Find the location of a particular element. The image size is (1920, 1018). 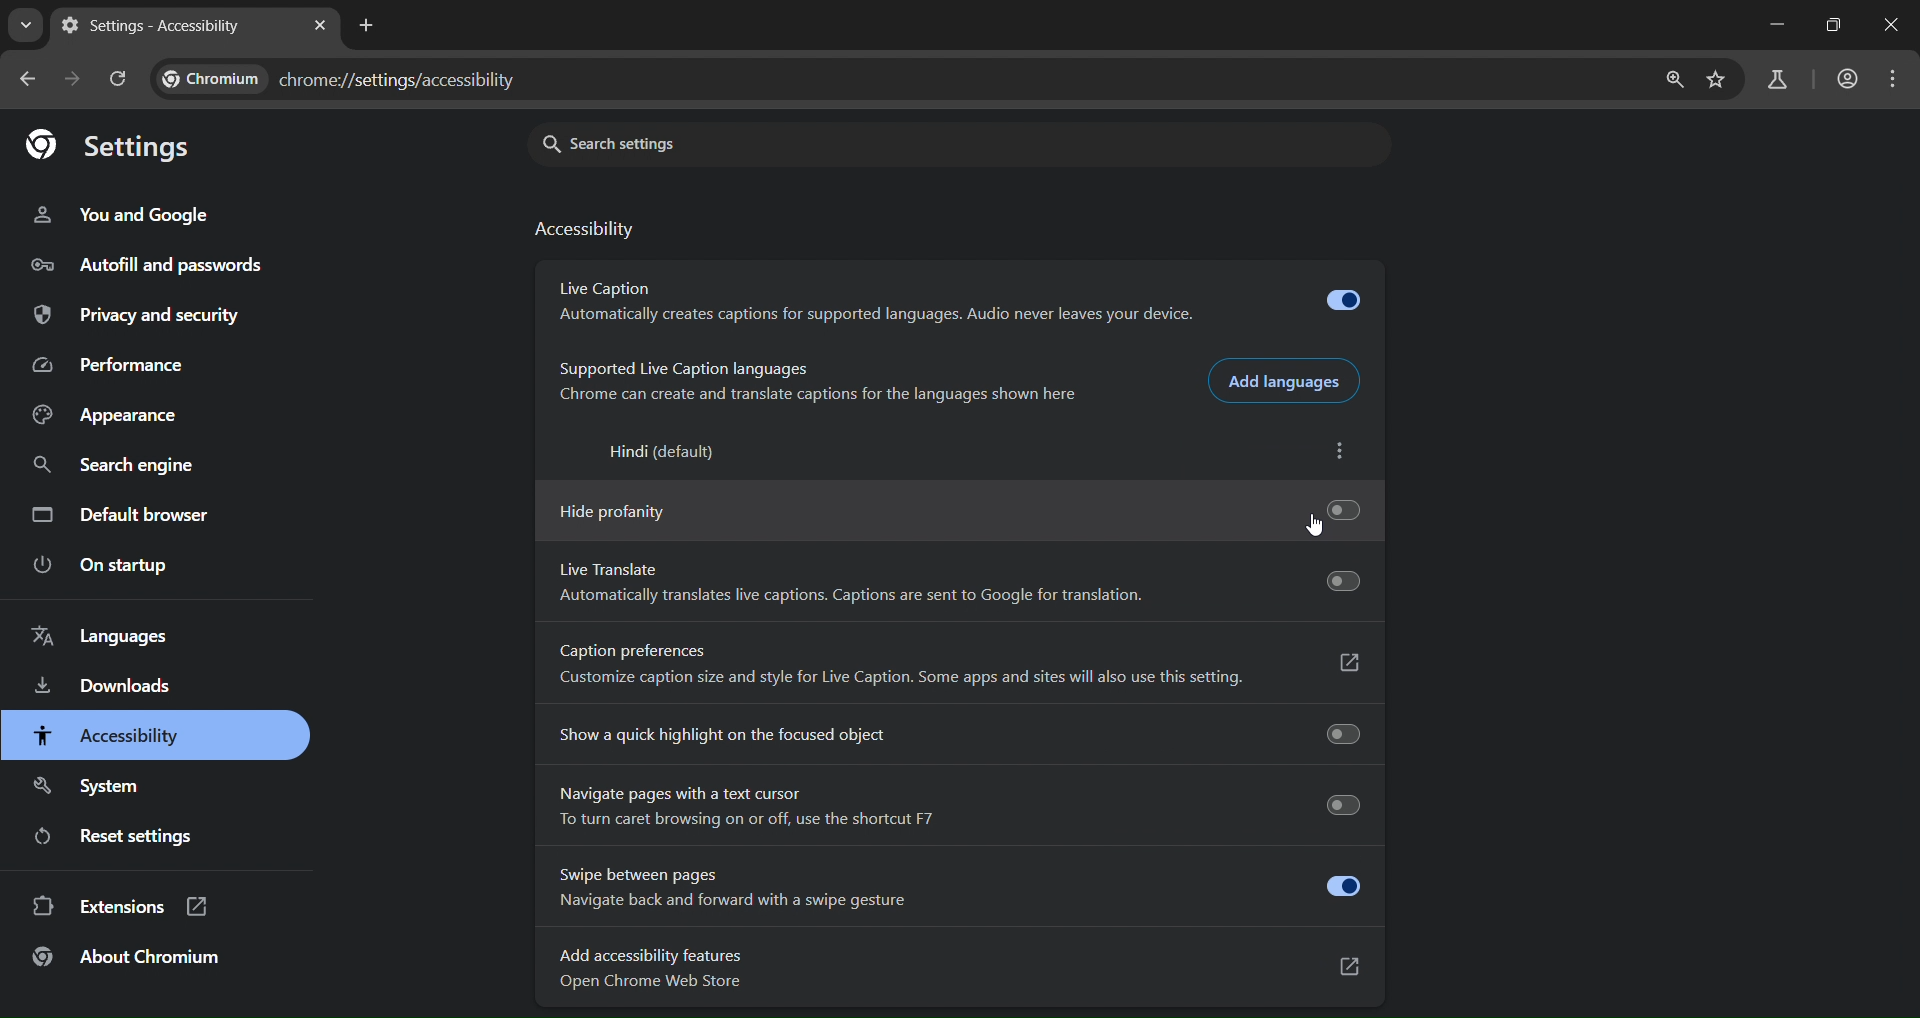

on startup is located at coordinates (102, 566).